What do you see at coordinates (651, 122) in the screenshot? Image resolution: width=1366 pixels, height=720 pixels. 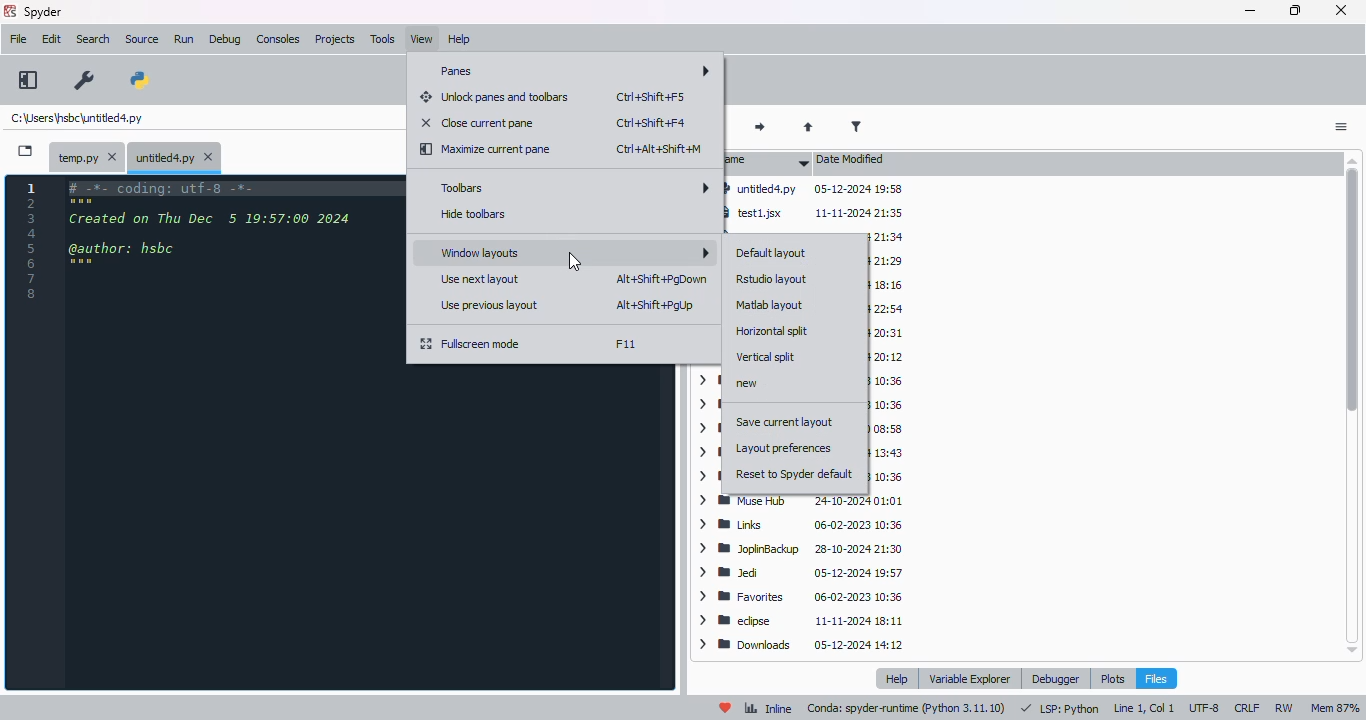 I see `shortcut for close current pane` at bounding box center [651, 122].